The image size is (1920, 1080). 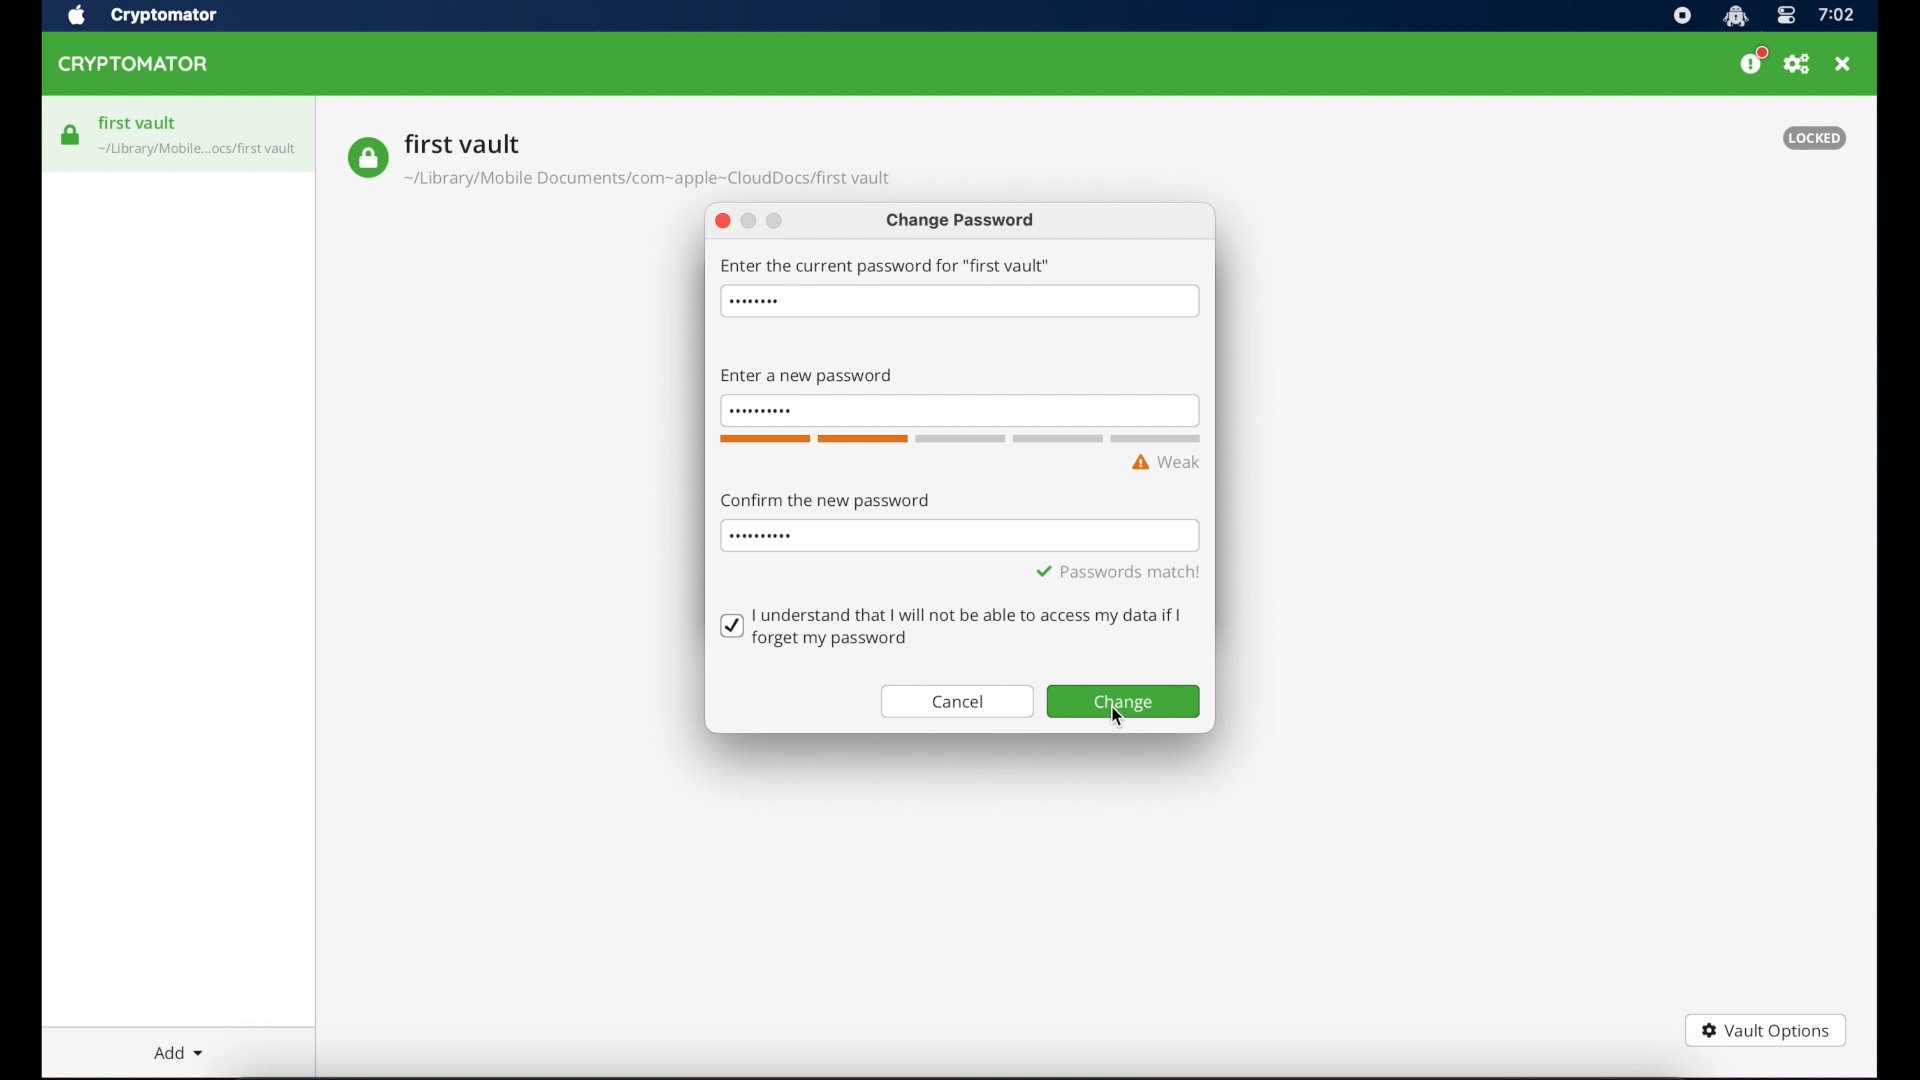 What do you see at coordinates (757, 412) in the screenshot?
I see `invisible password` at bounding box center [757, 412].